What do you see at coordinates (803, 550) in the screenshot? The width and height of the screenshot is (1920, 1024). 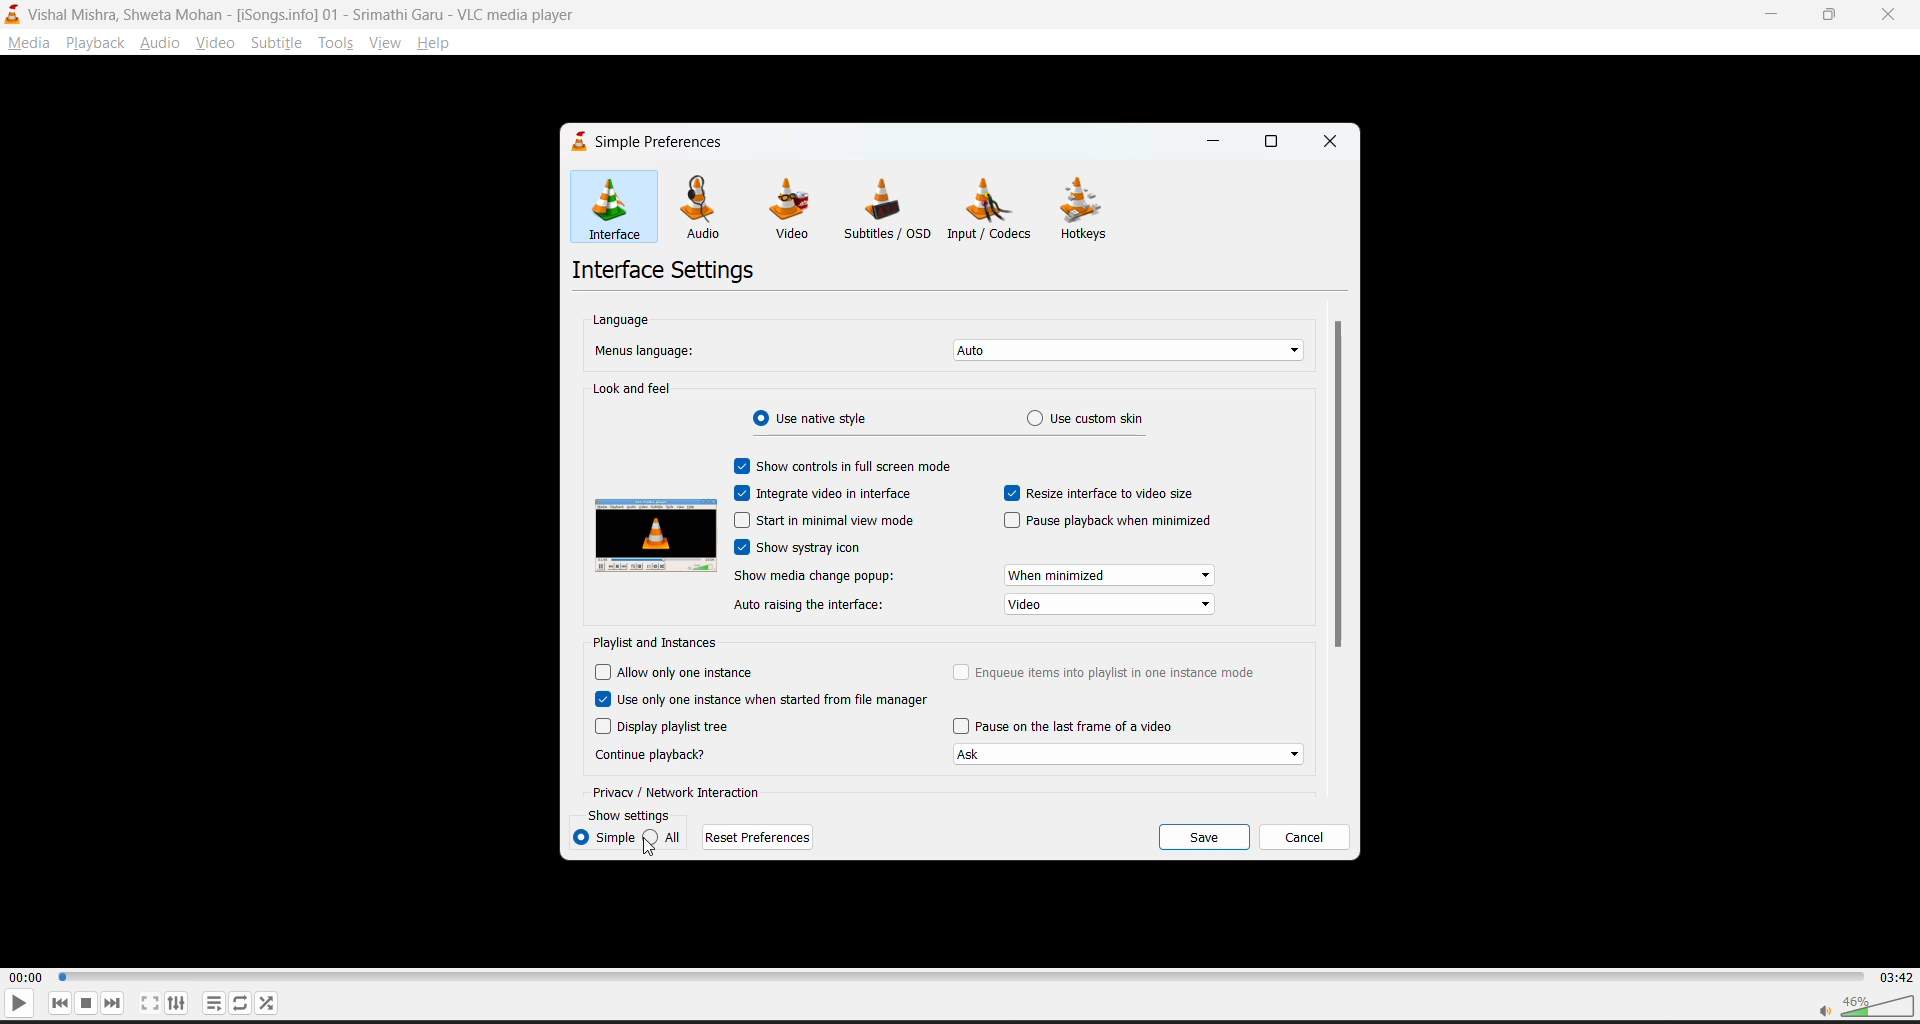 I see `show systray icon` at bounding box center [803, 550].